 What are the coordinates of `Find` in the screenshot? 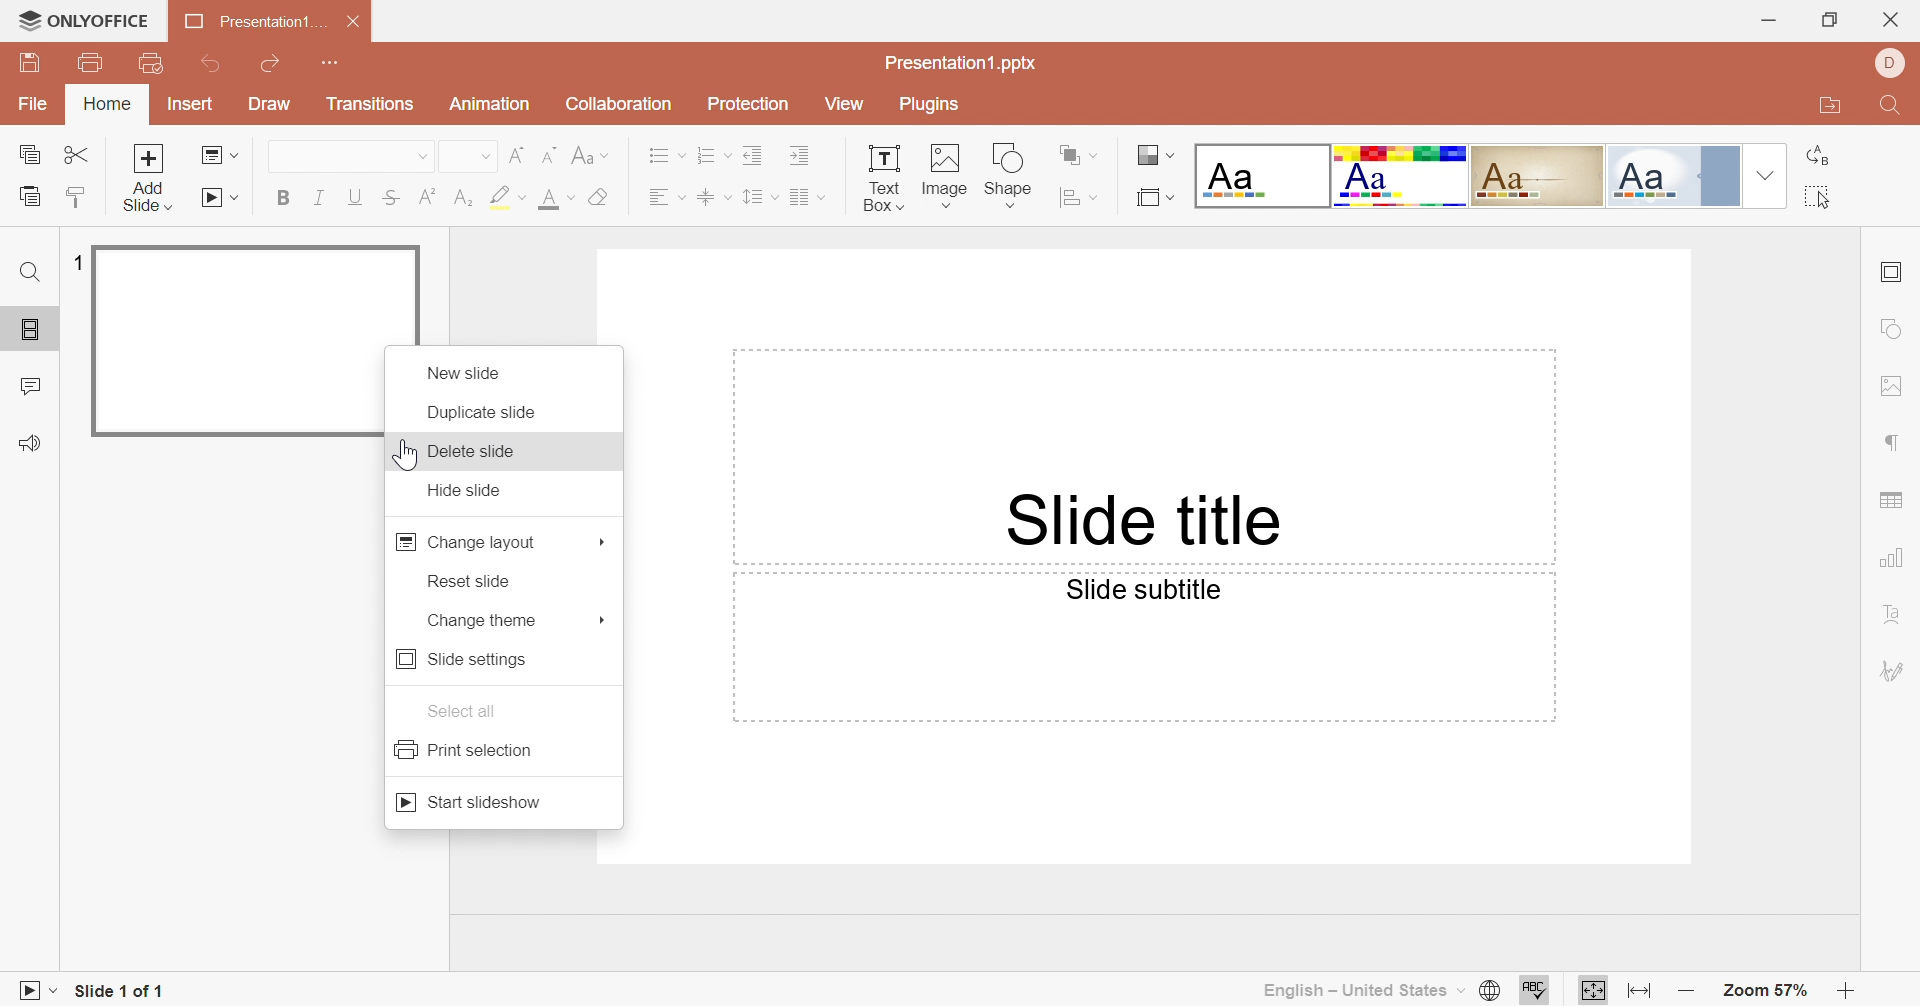 It's located at (29, 273).